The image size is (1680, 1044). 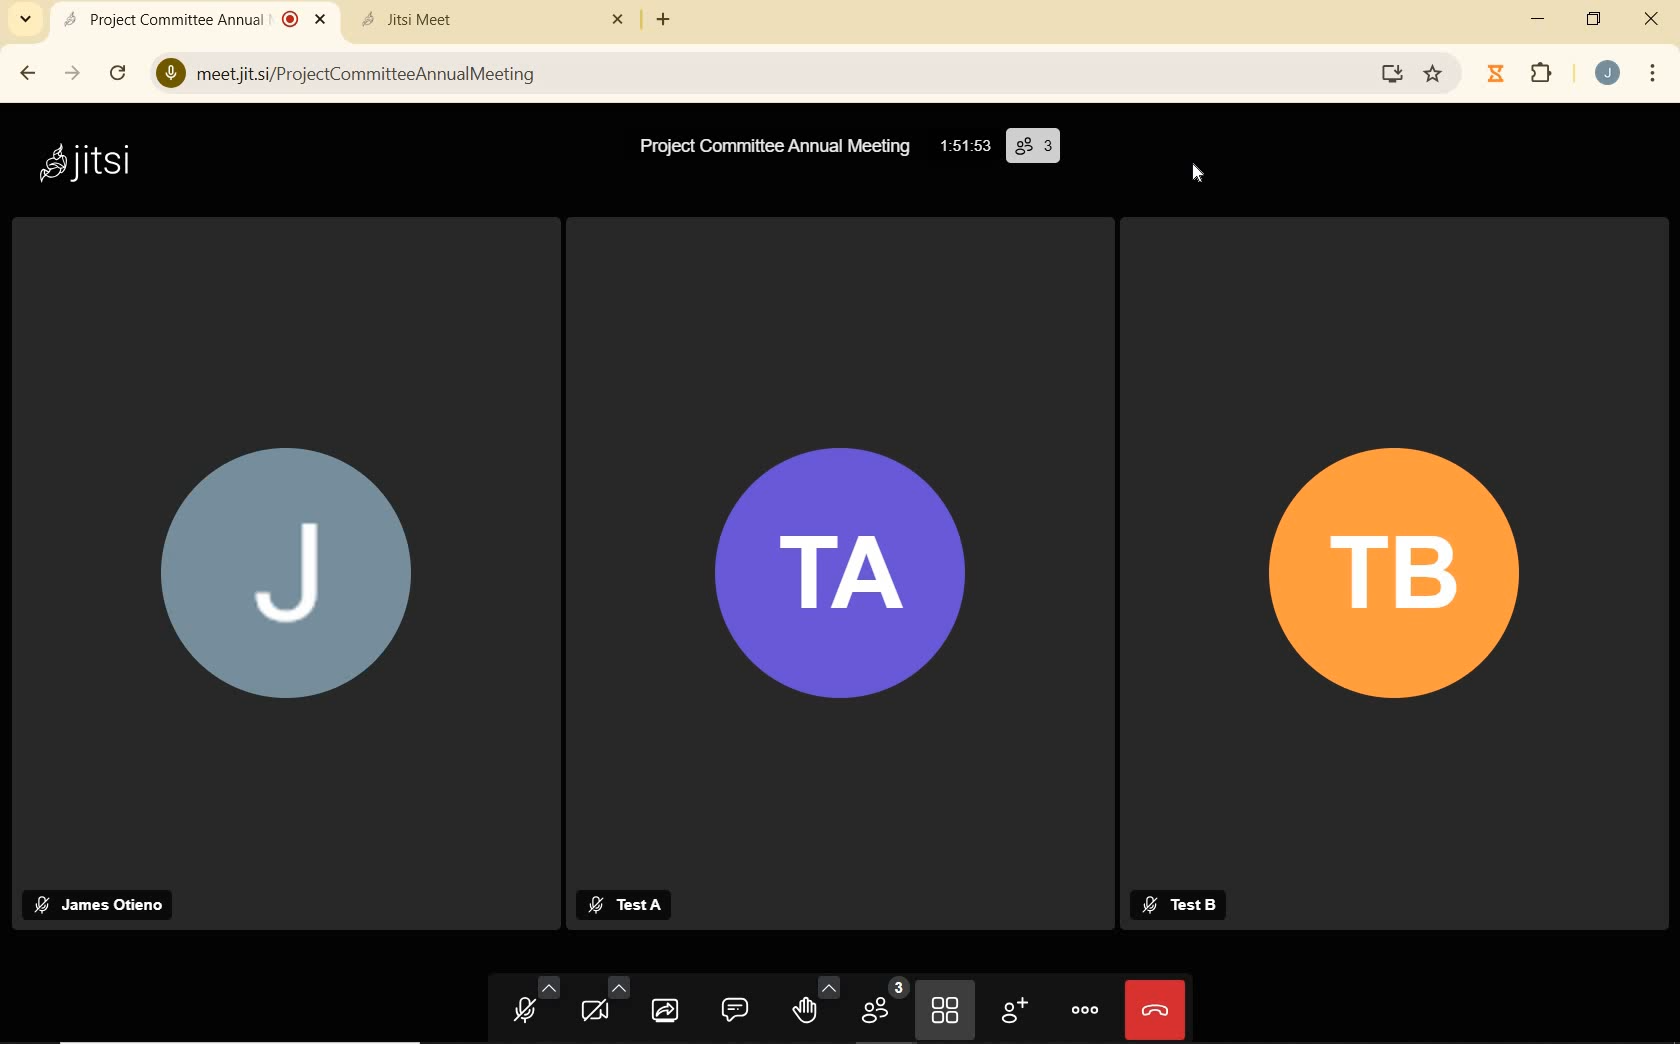 What do you see at coordinates (103, 903) in the screenshot?
I see `participant's name` at bounding box center [103, 903].